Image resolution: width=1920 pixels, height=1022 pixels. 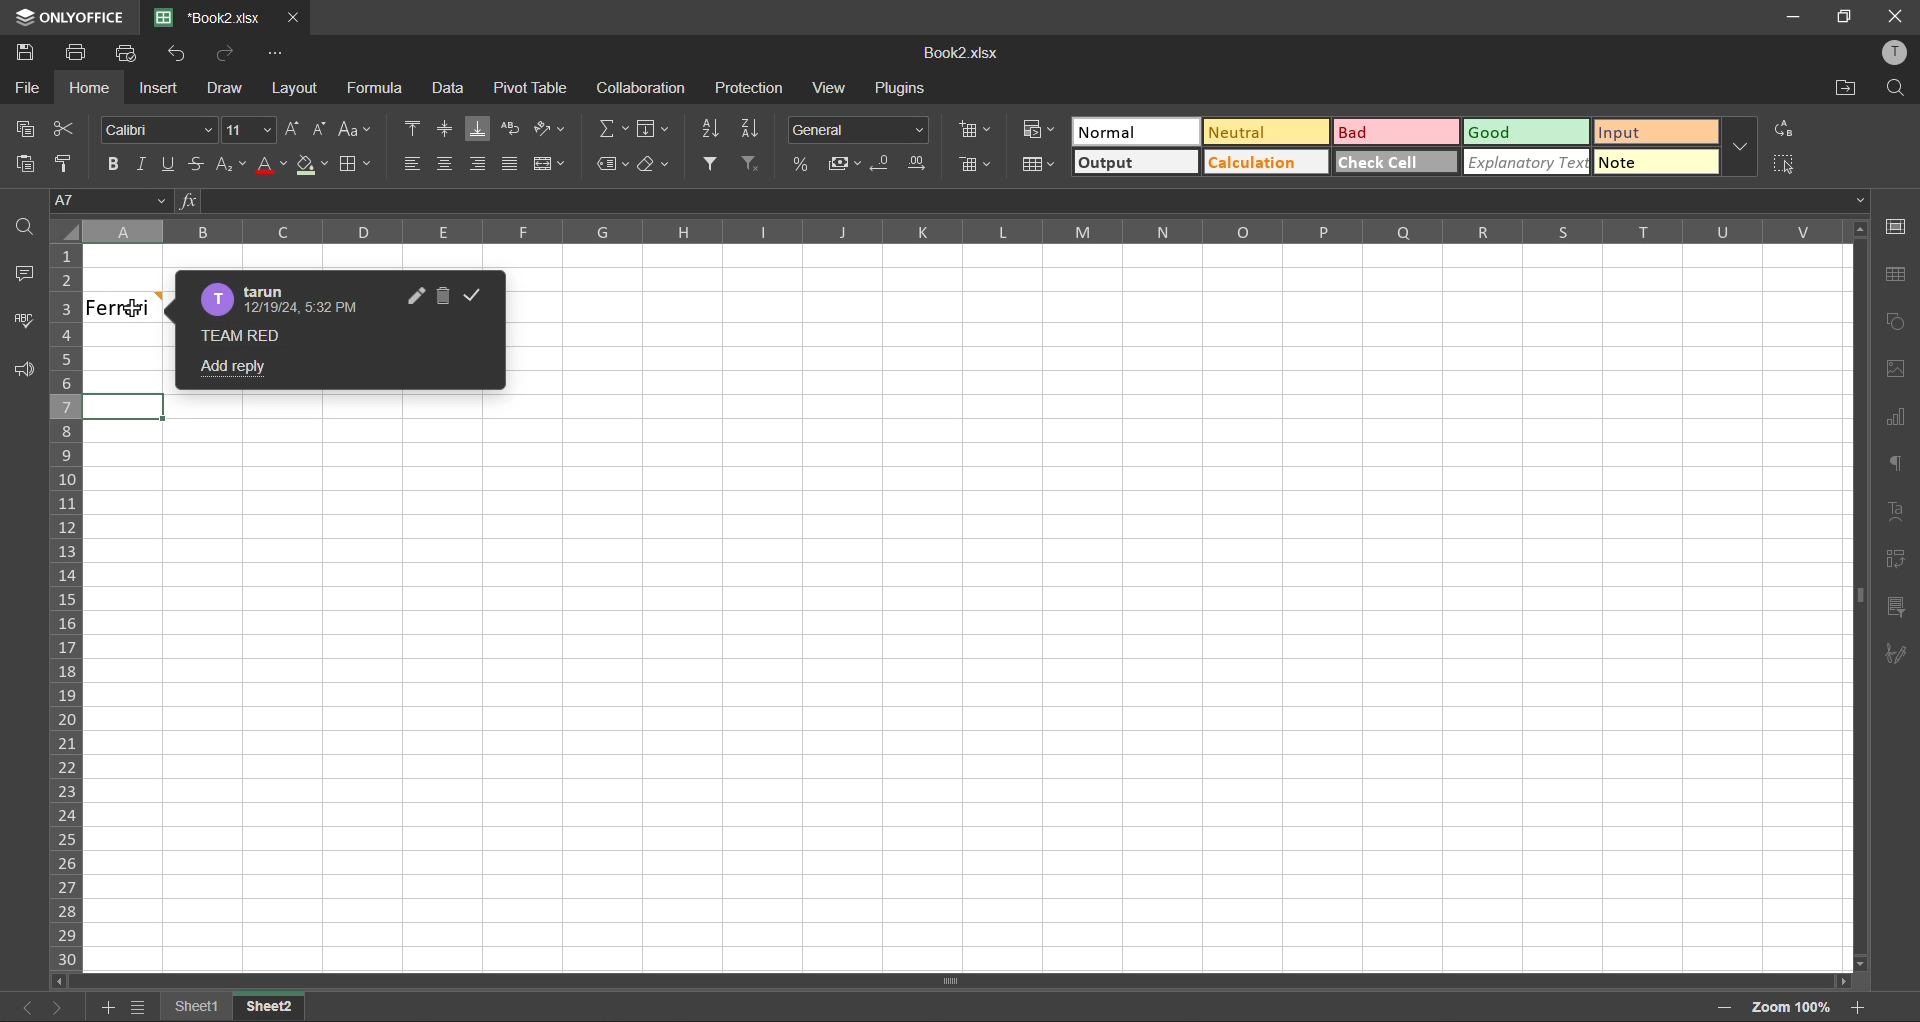 I want to click on plugins, so click(x=900, y=88).